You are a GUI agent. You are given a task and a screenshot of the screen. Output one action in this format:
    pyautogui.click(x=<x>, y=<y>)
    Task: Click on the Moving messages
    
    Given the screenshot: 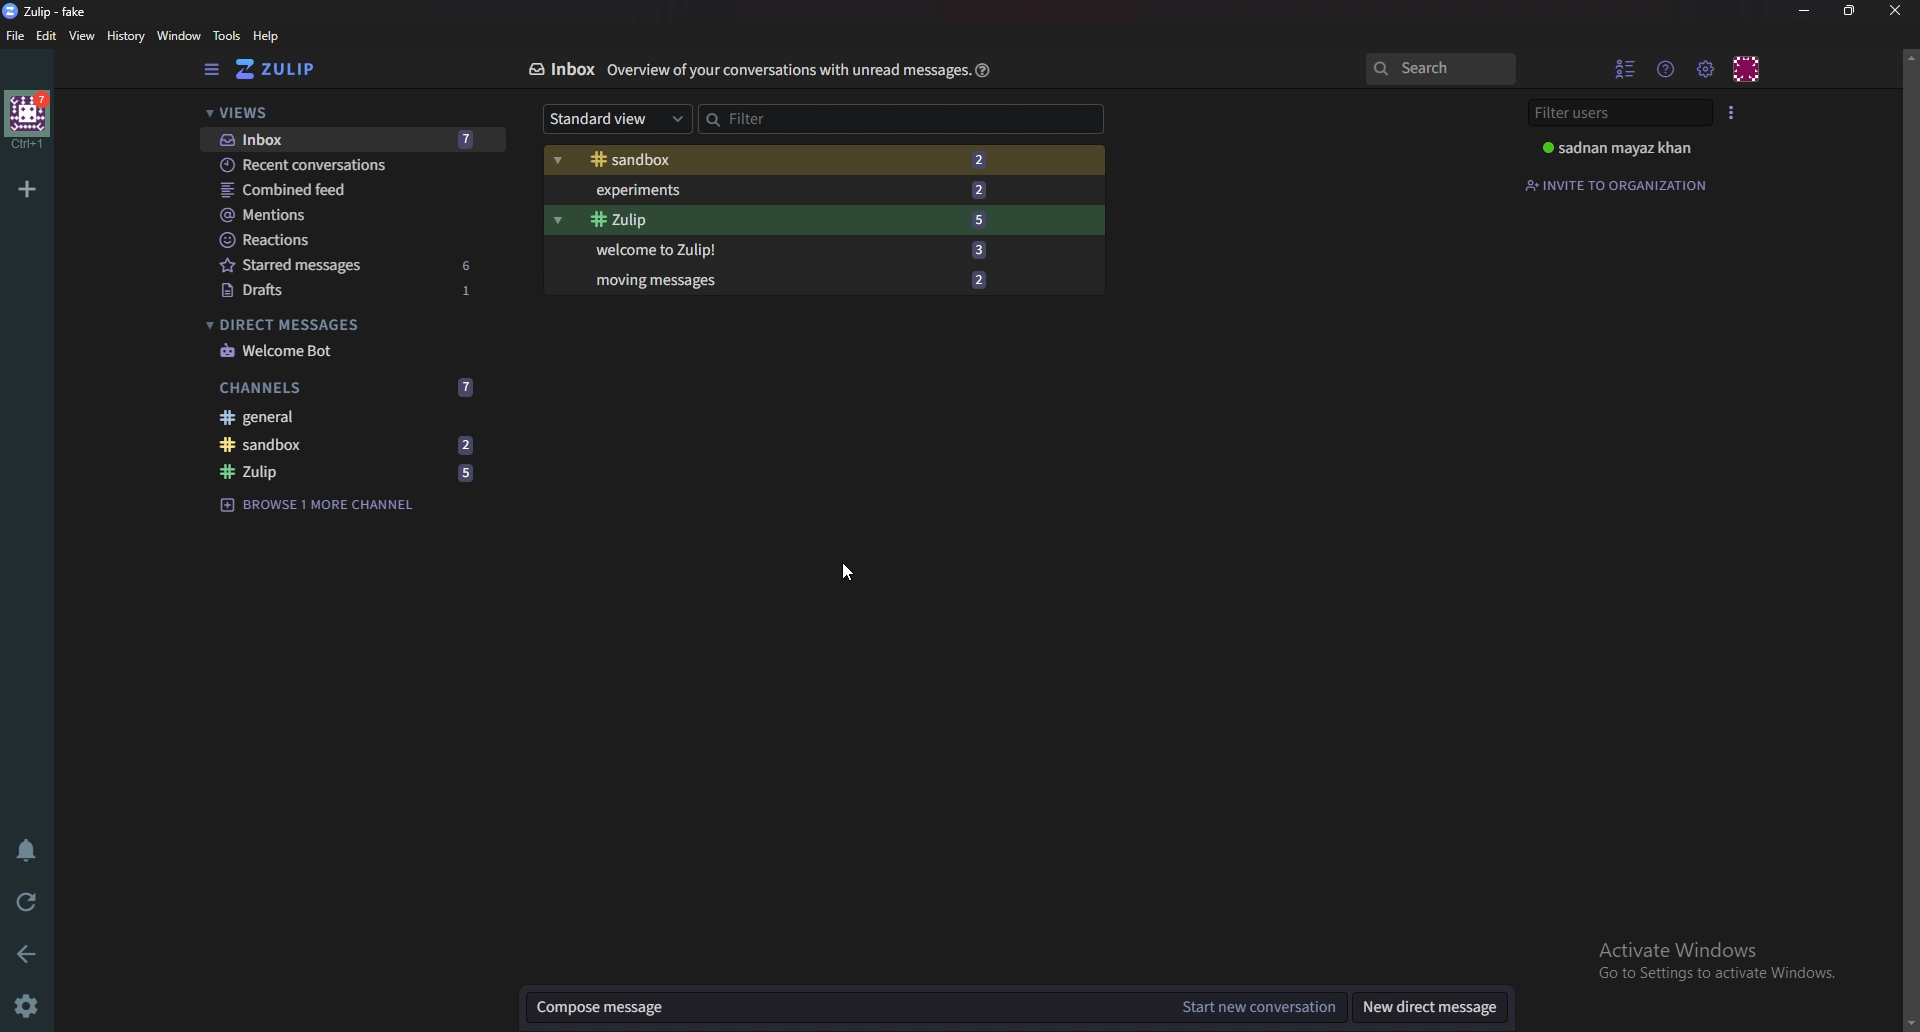 What is the action you would take?
    pyautogui.click(x=791, y=279)
    